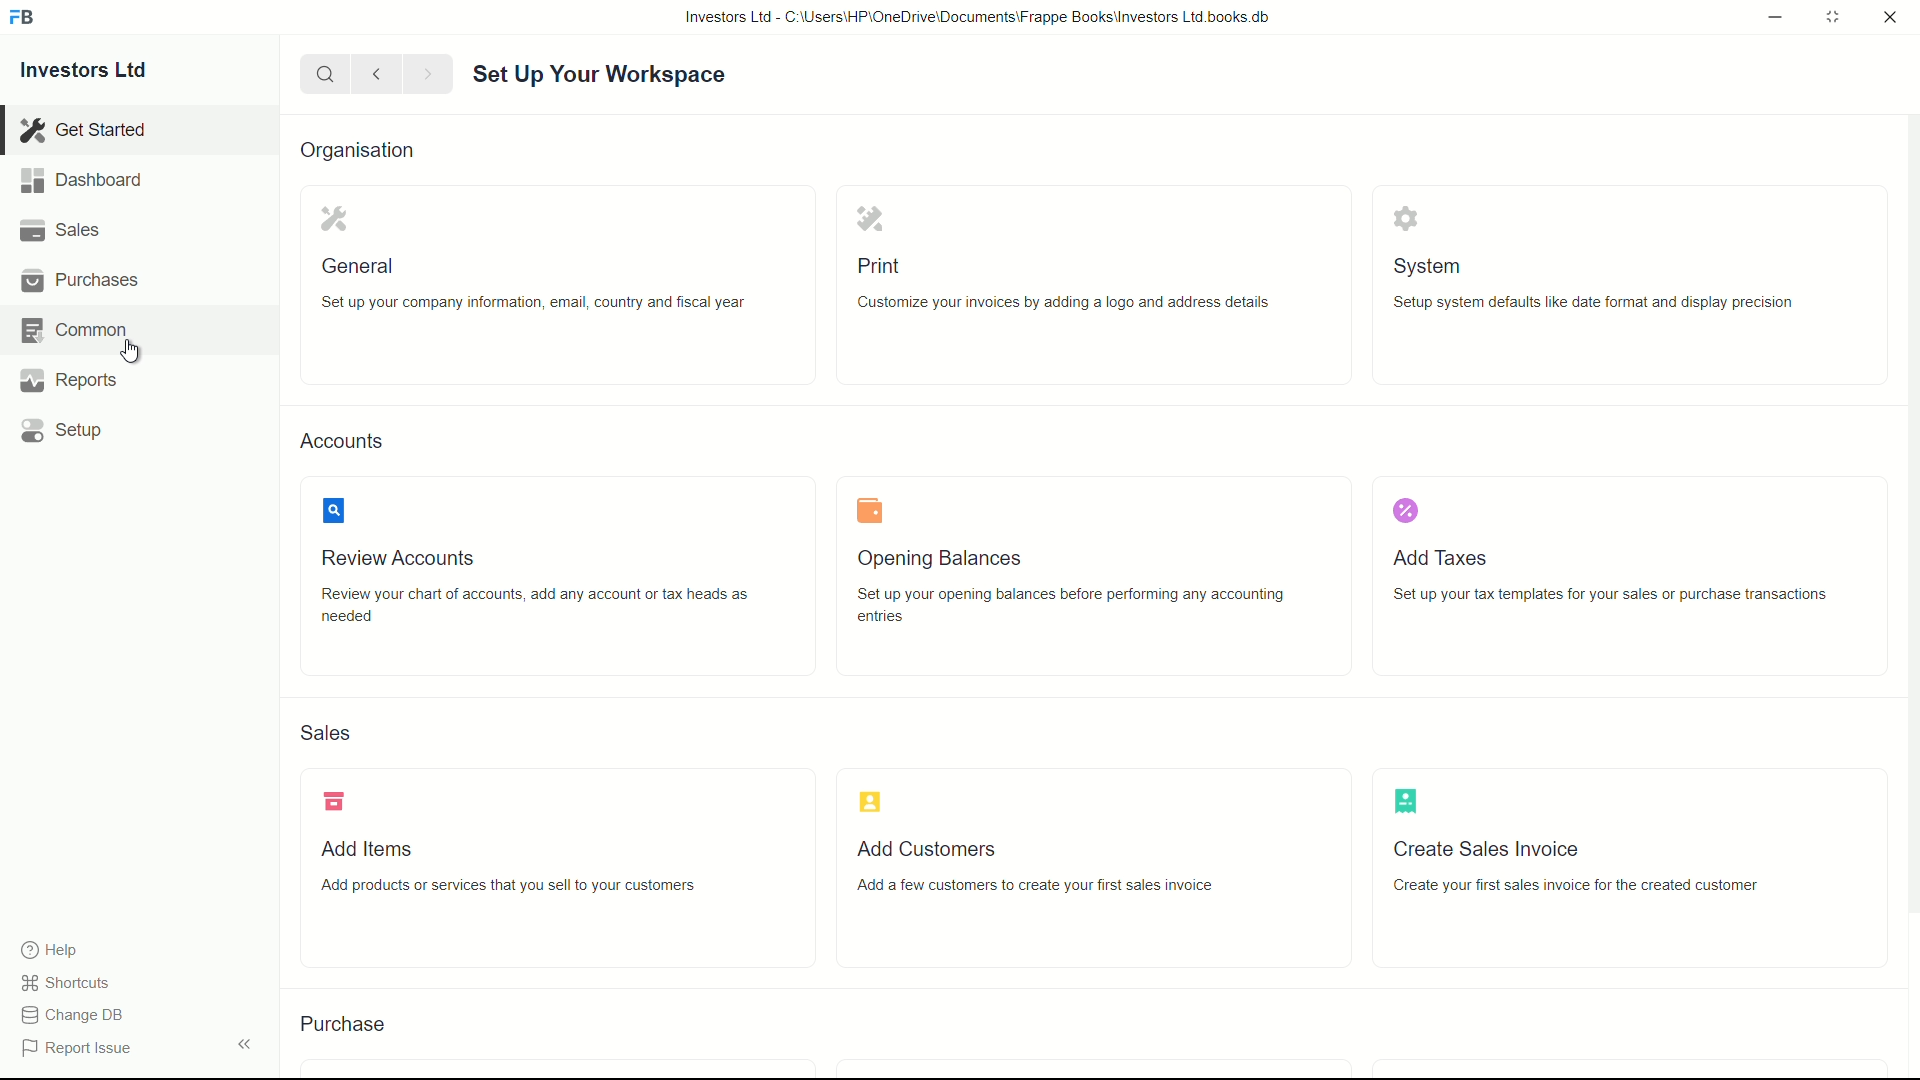 This screenshot has width=1920, height=1080. Describe the element at coordinates (948, 557) in the screenshot. I see `Opening Balances` at that location.